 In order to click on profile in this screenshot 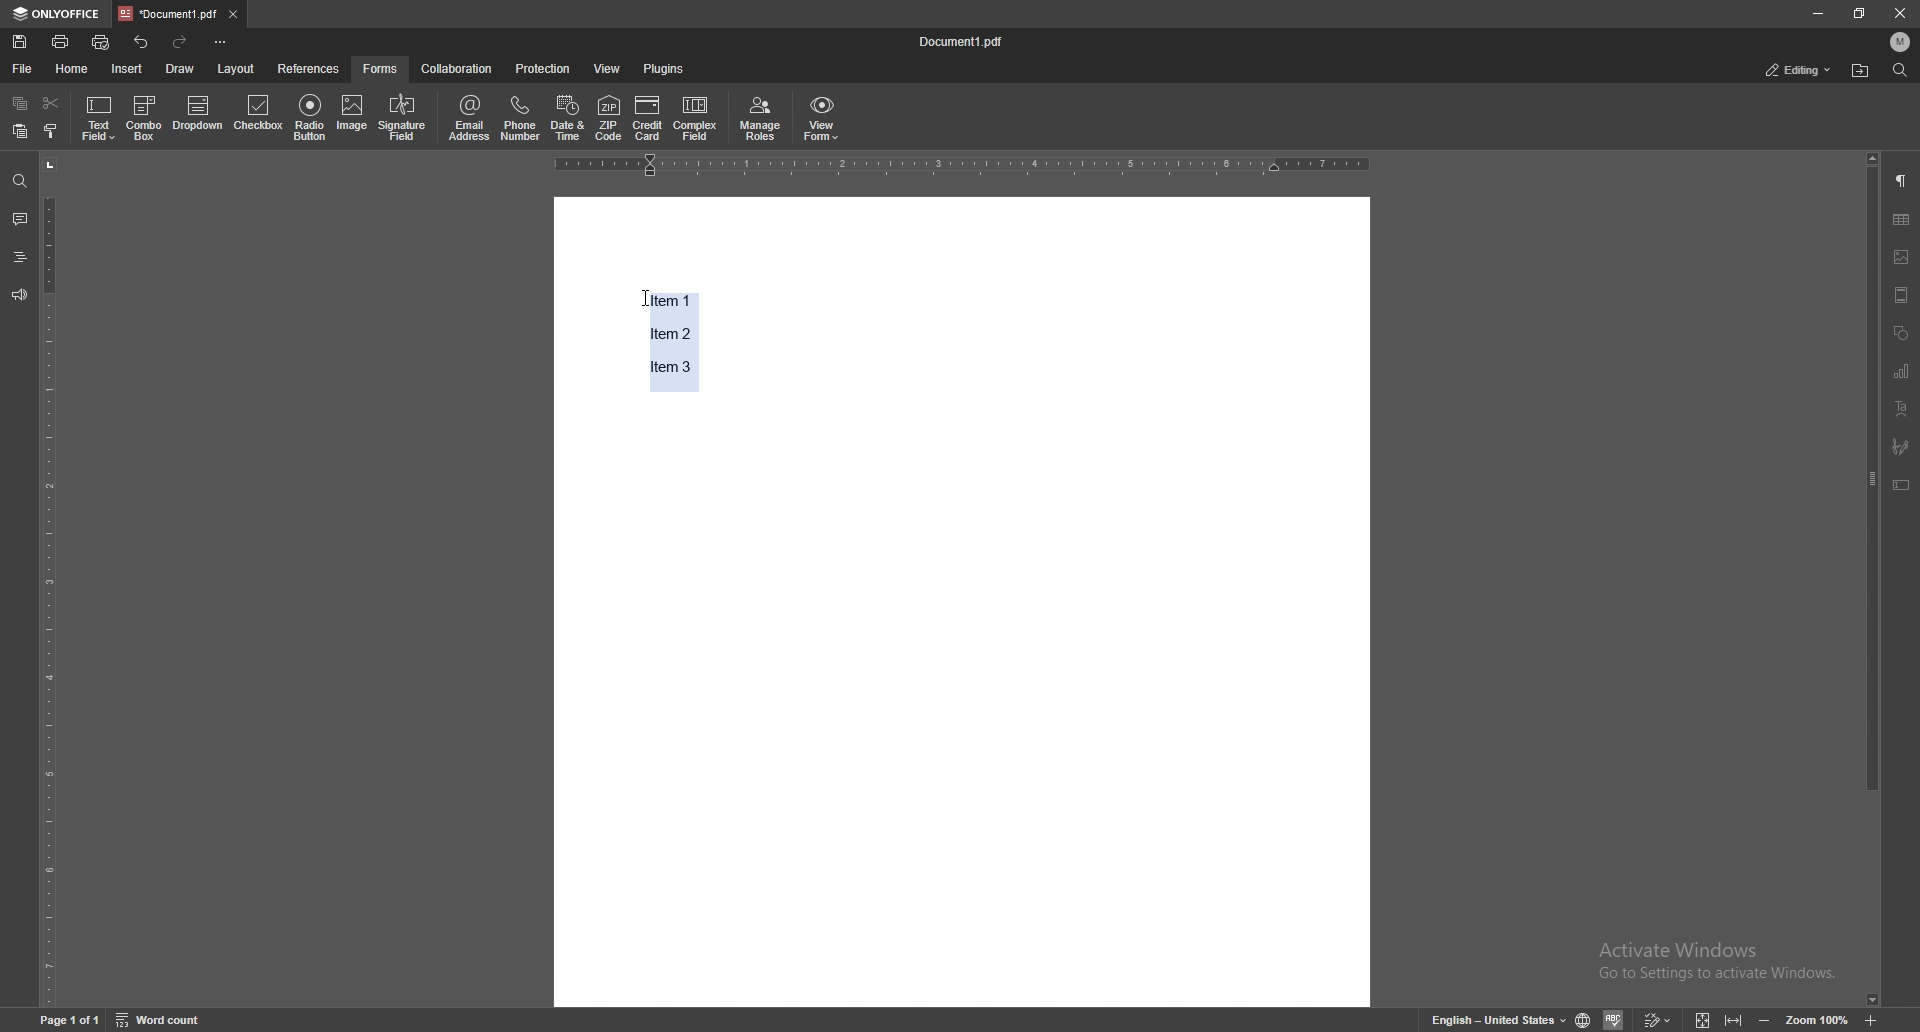, I will do `click(1899, 42)`.